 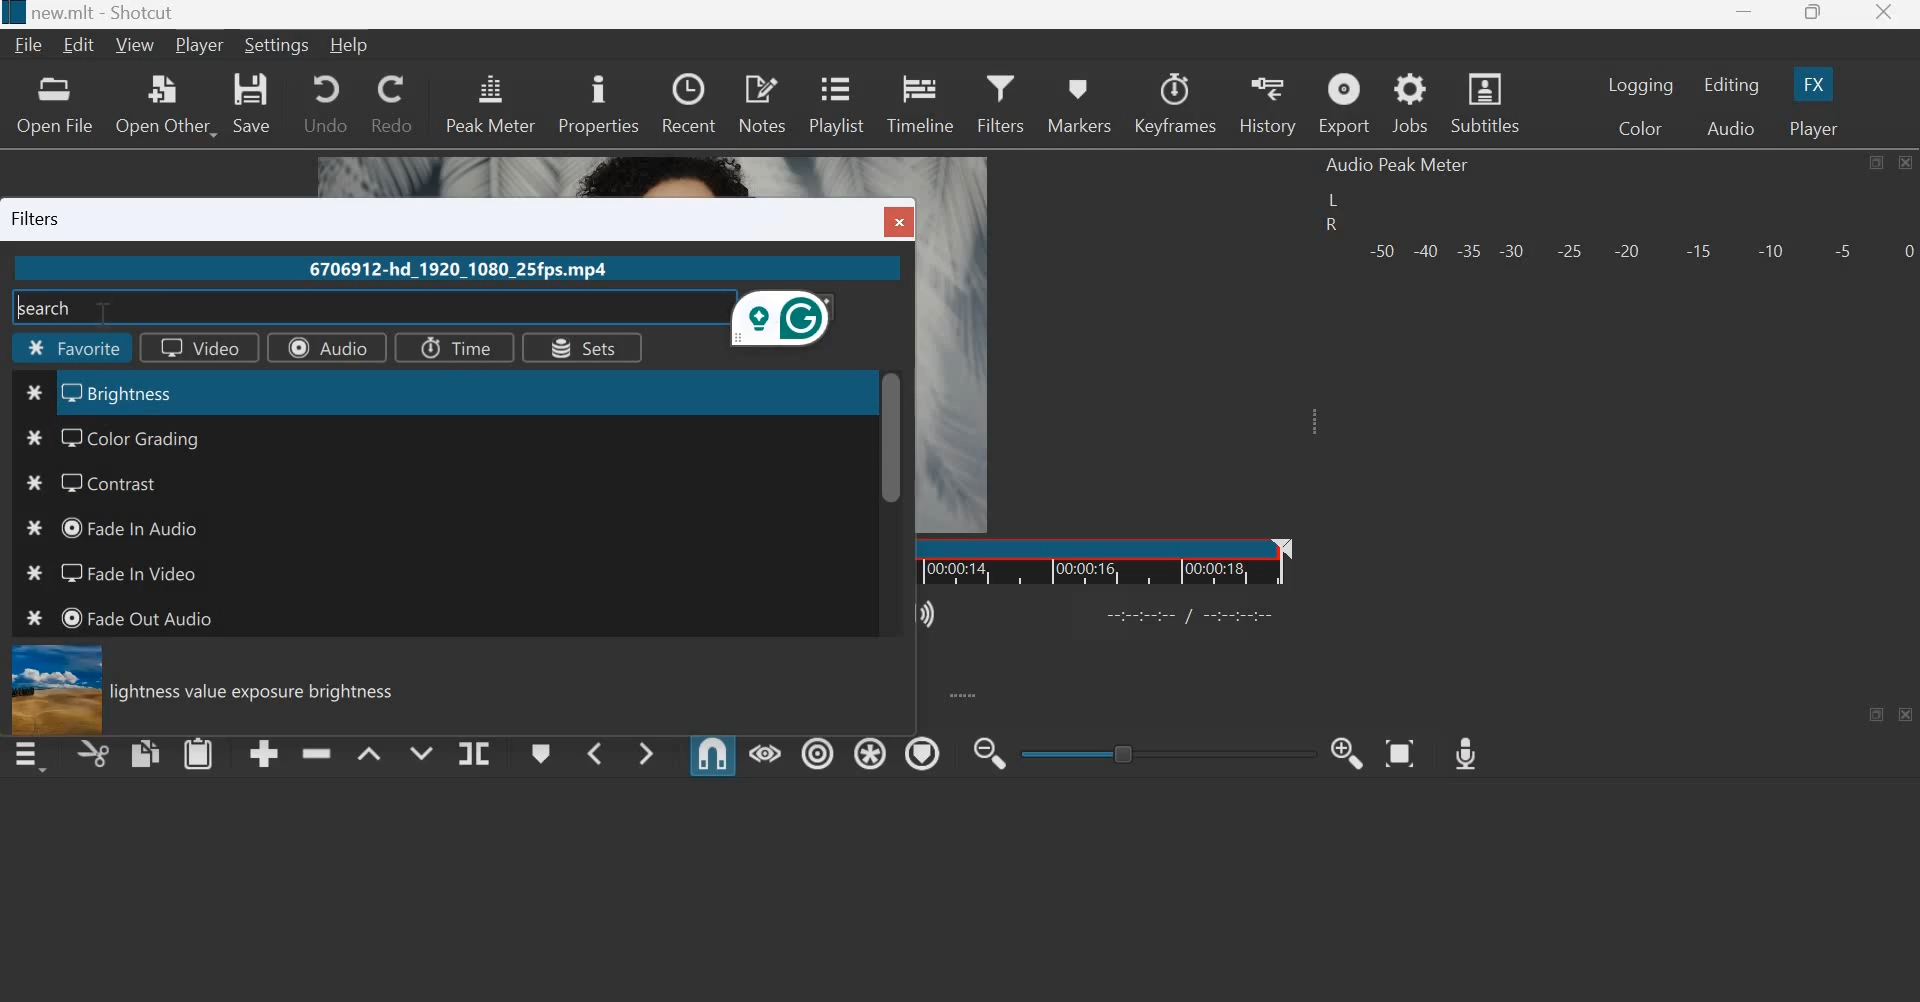 What do you see at coordinates (325, 101) in the screenshot?
I see `undo` at bounding box center [325, 101].